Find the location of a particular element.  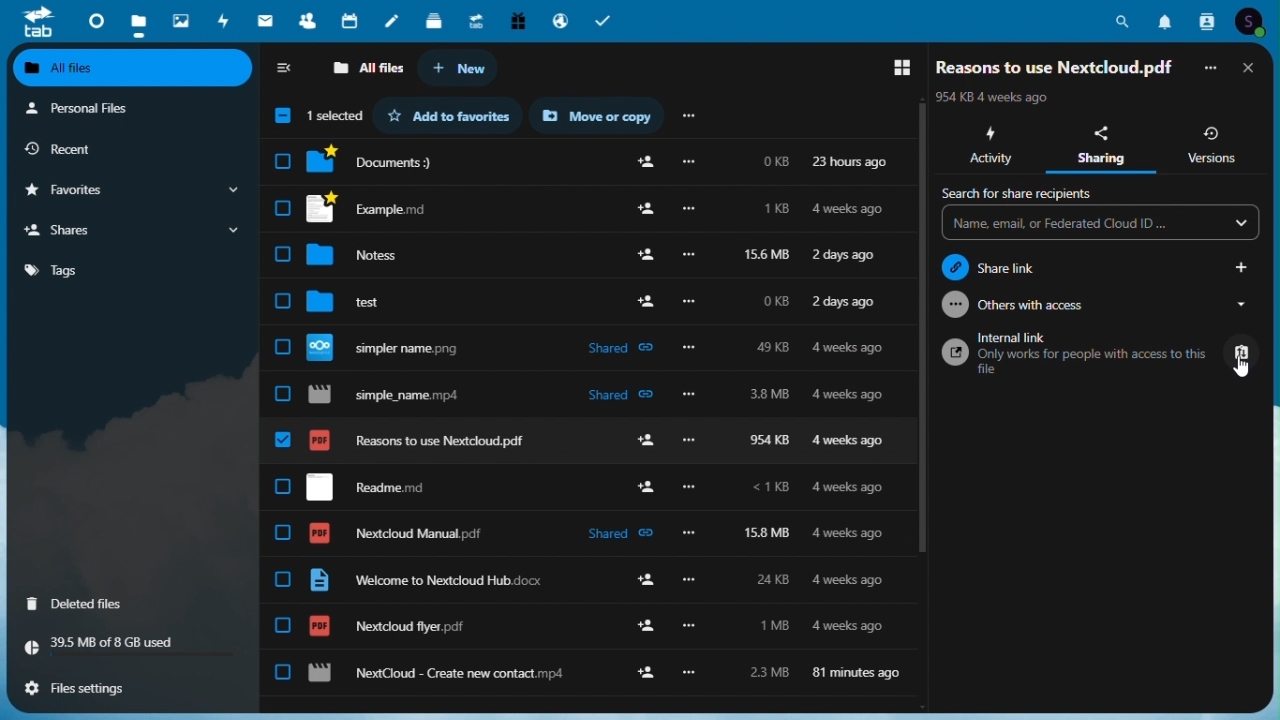

reasons to use nextcloud.pdf is located at coordinates (422, 440).